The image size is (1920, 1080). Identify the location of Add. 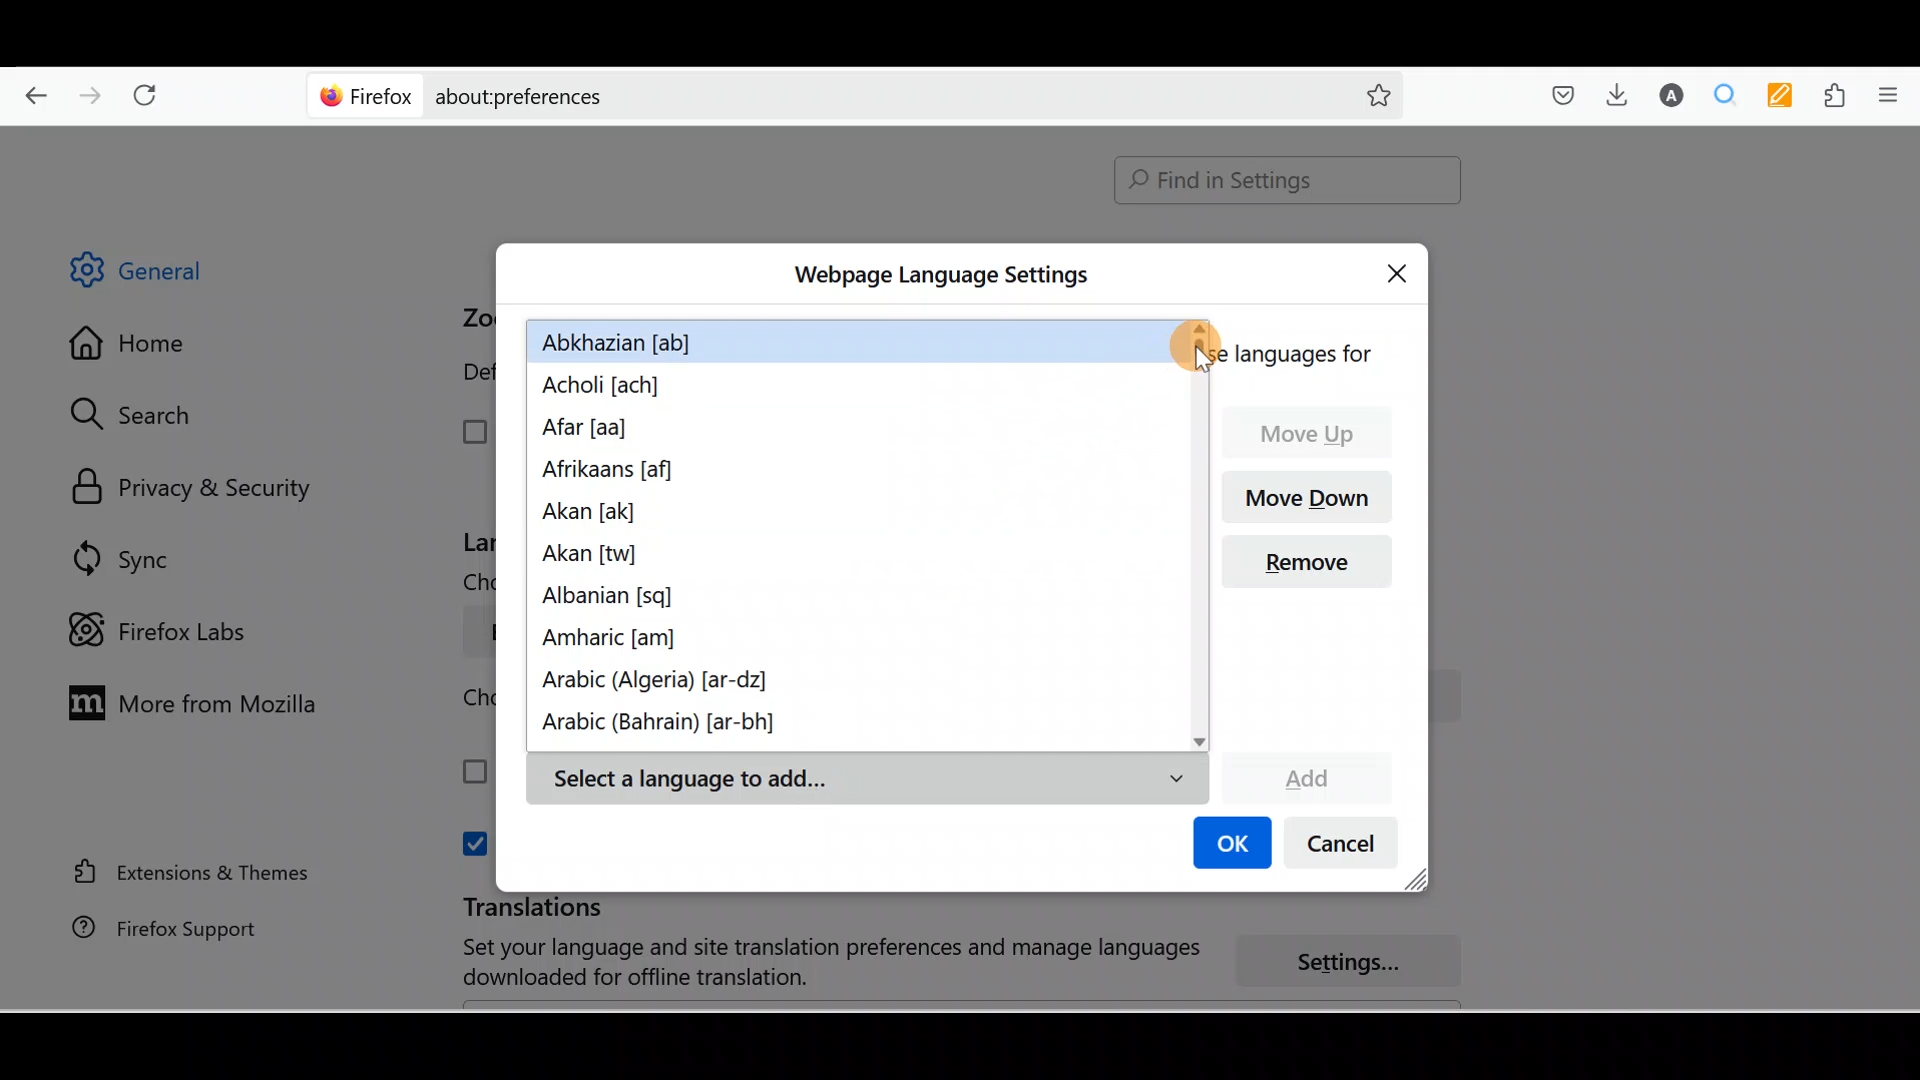
(1306, 775).